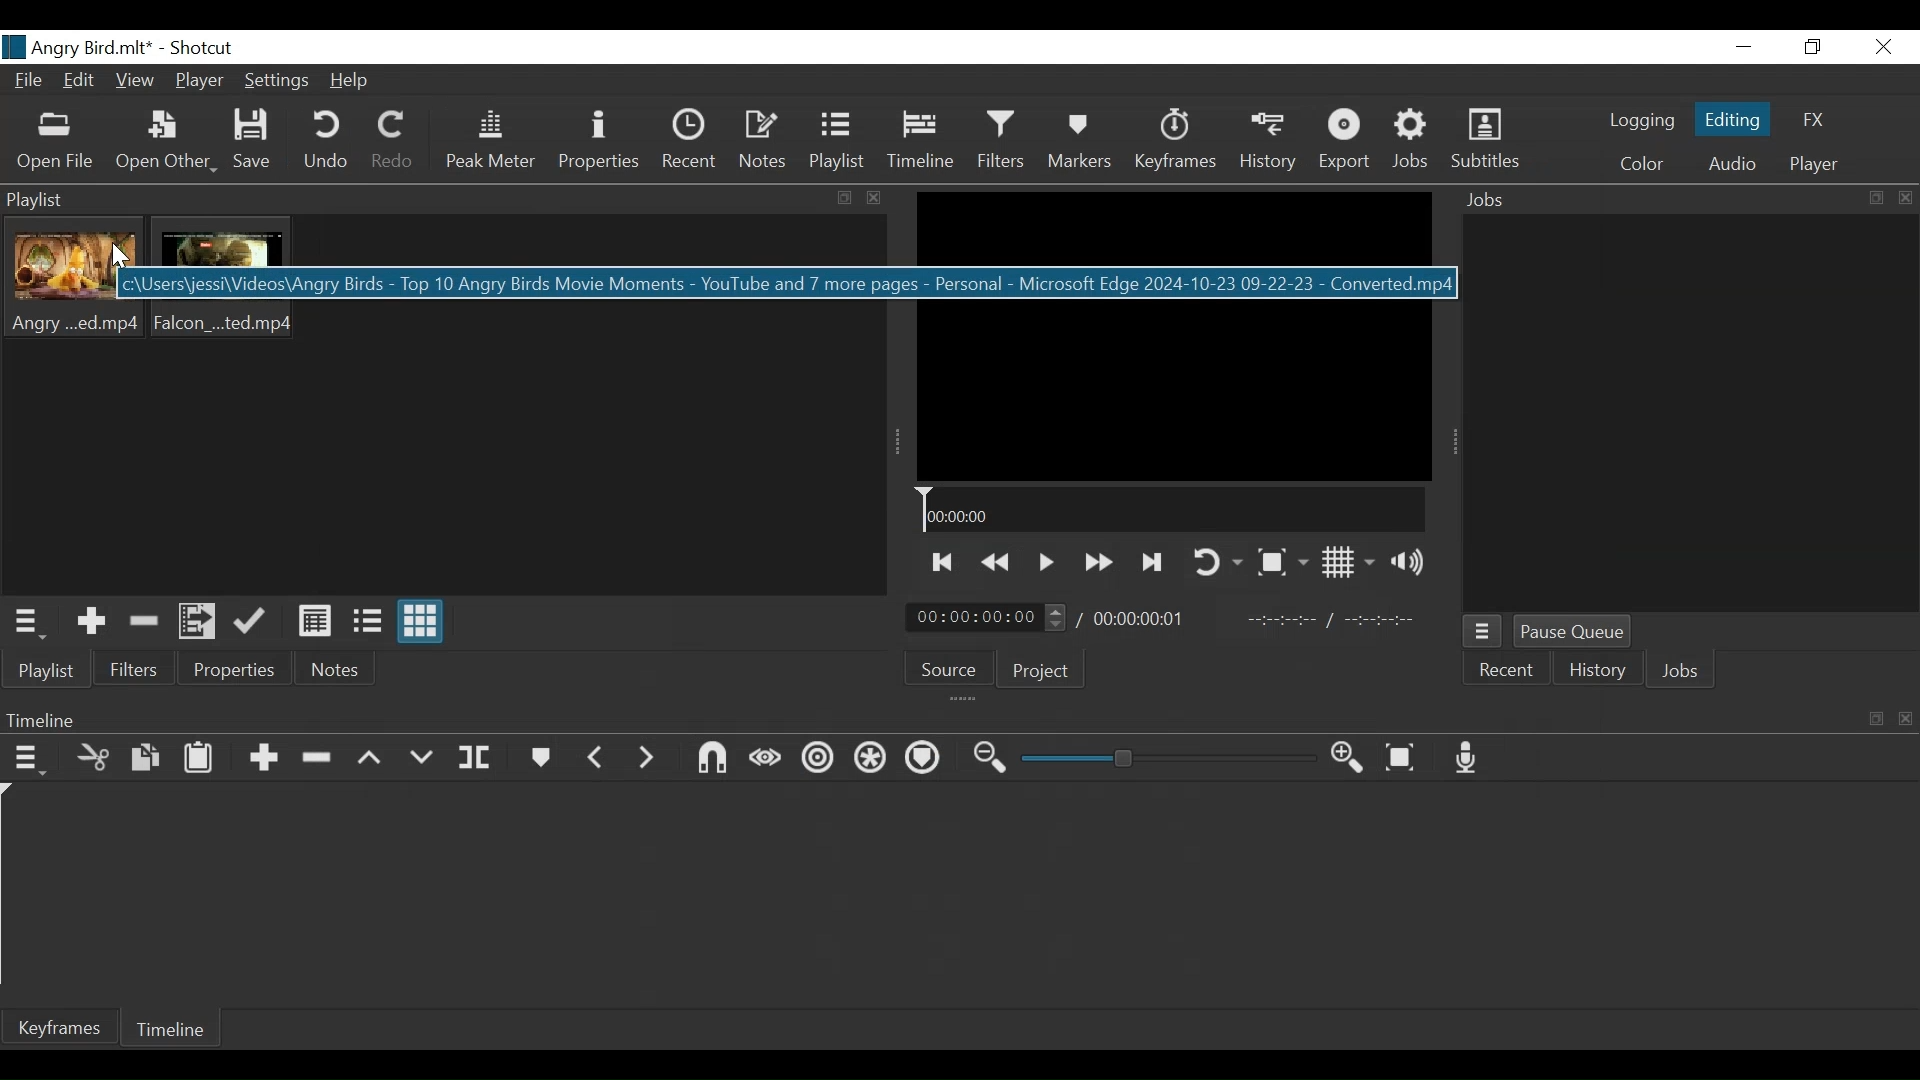  What do you see at coordinates (1469, 759) in the screenshot?
I see `Record audio track` at bounding box center [1469, 759].